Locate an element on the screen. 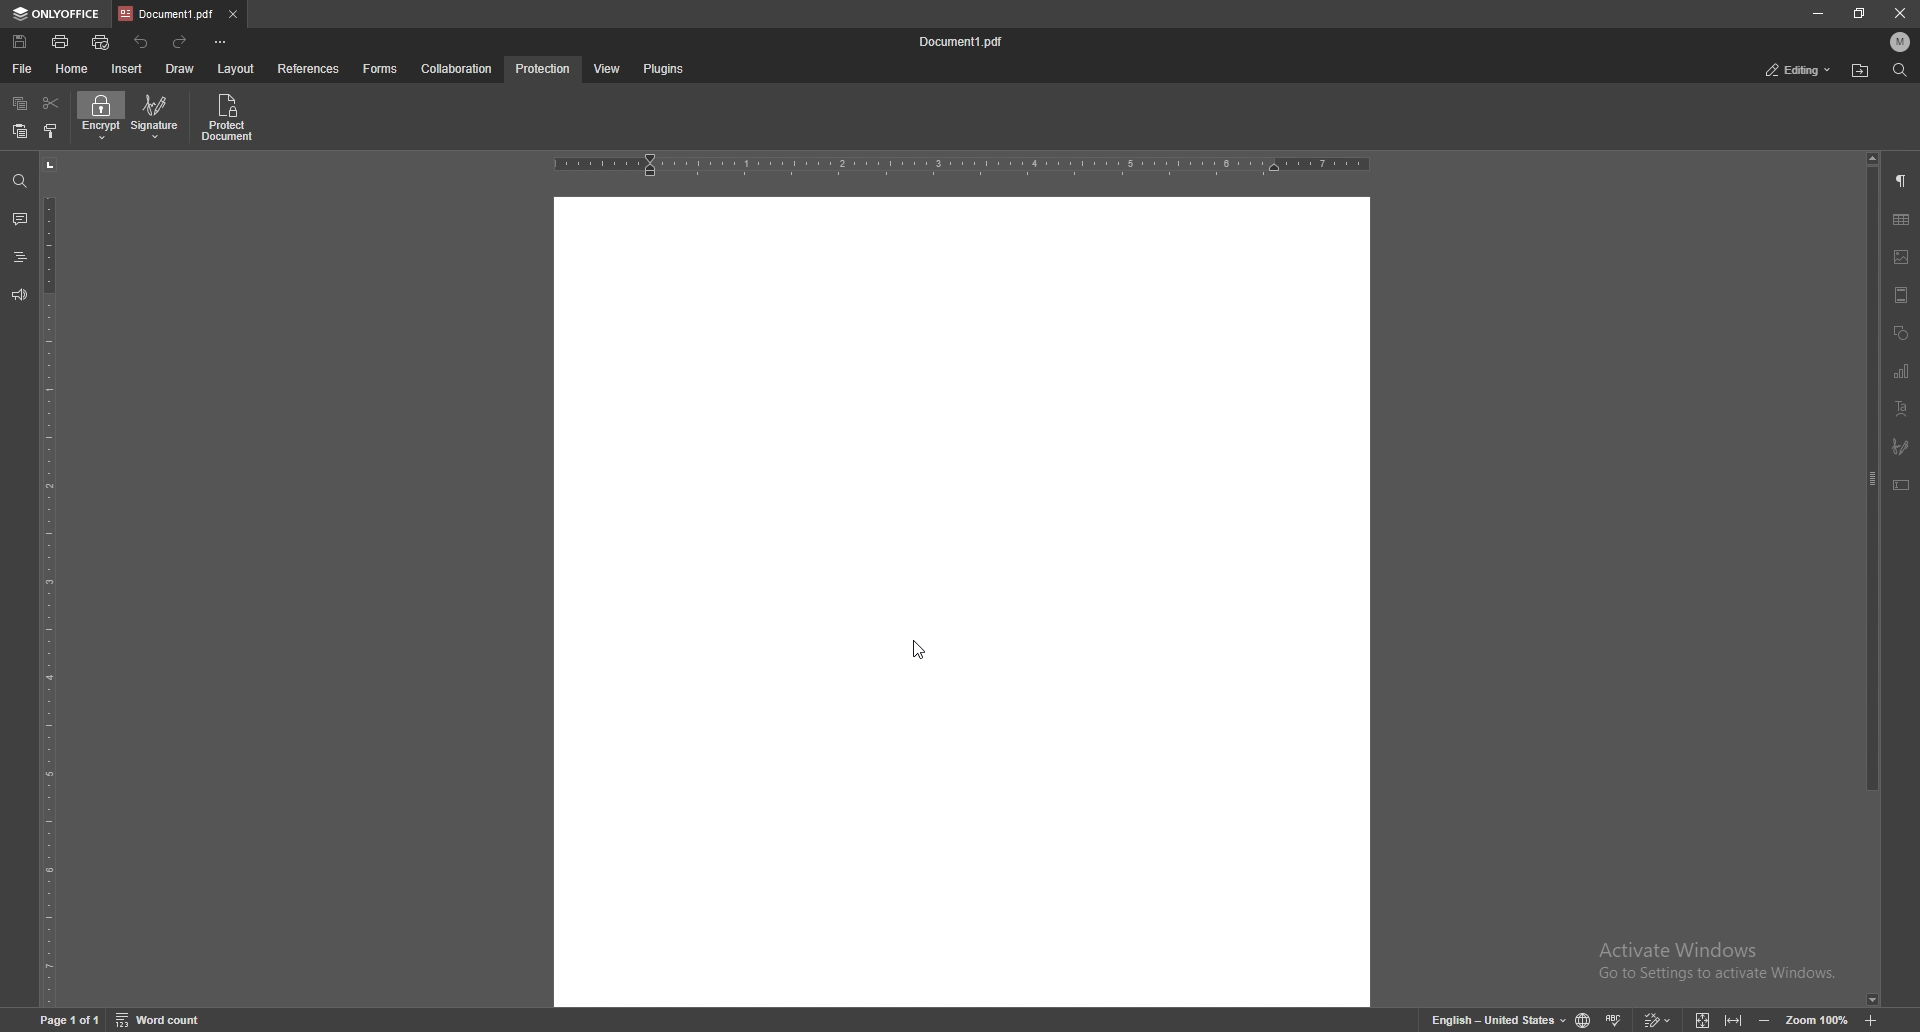 The height and width of the screenshot is (1032, 1920). resize is located at coordinates (1862, 14).